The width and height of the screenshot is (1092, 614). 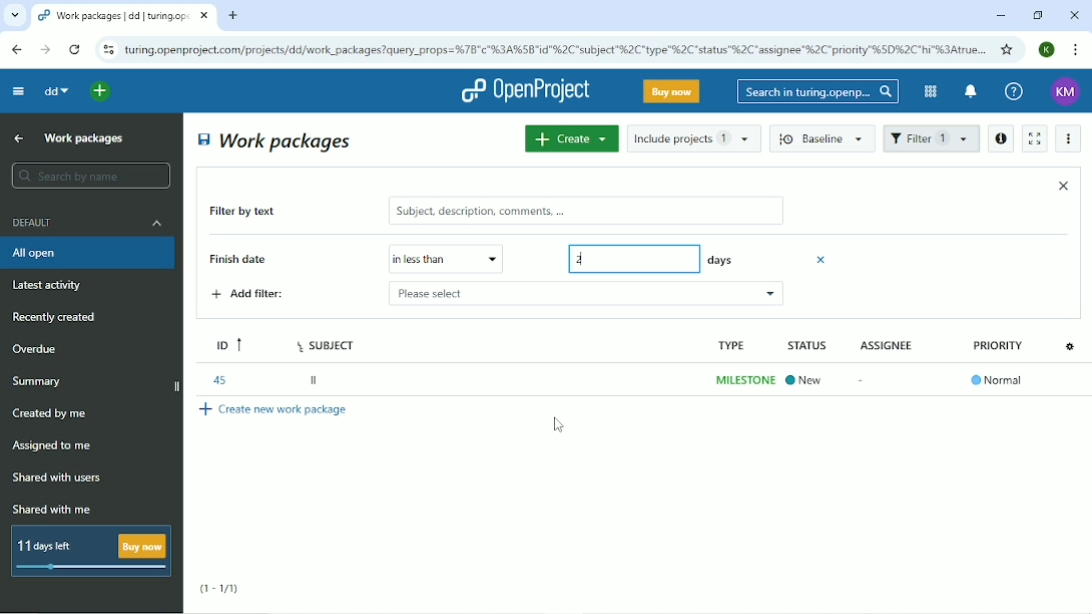 What do you see at coordinates (559, 426) in the screenshot?
I see `Cursor` at bounding box center [559, 426].